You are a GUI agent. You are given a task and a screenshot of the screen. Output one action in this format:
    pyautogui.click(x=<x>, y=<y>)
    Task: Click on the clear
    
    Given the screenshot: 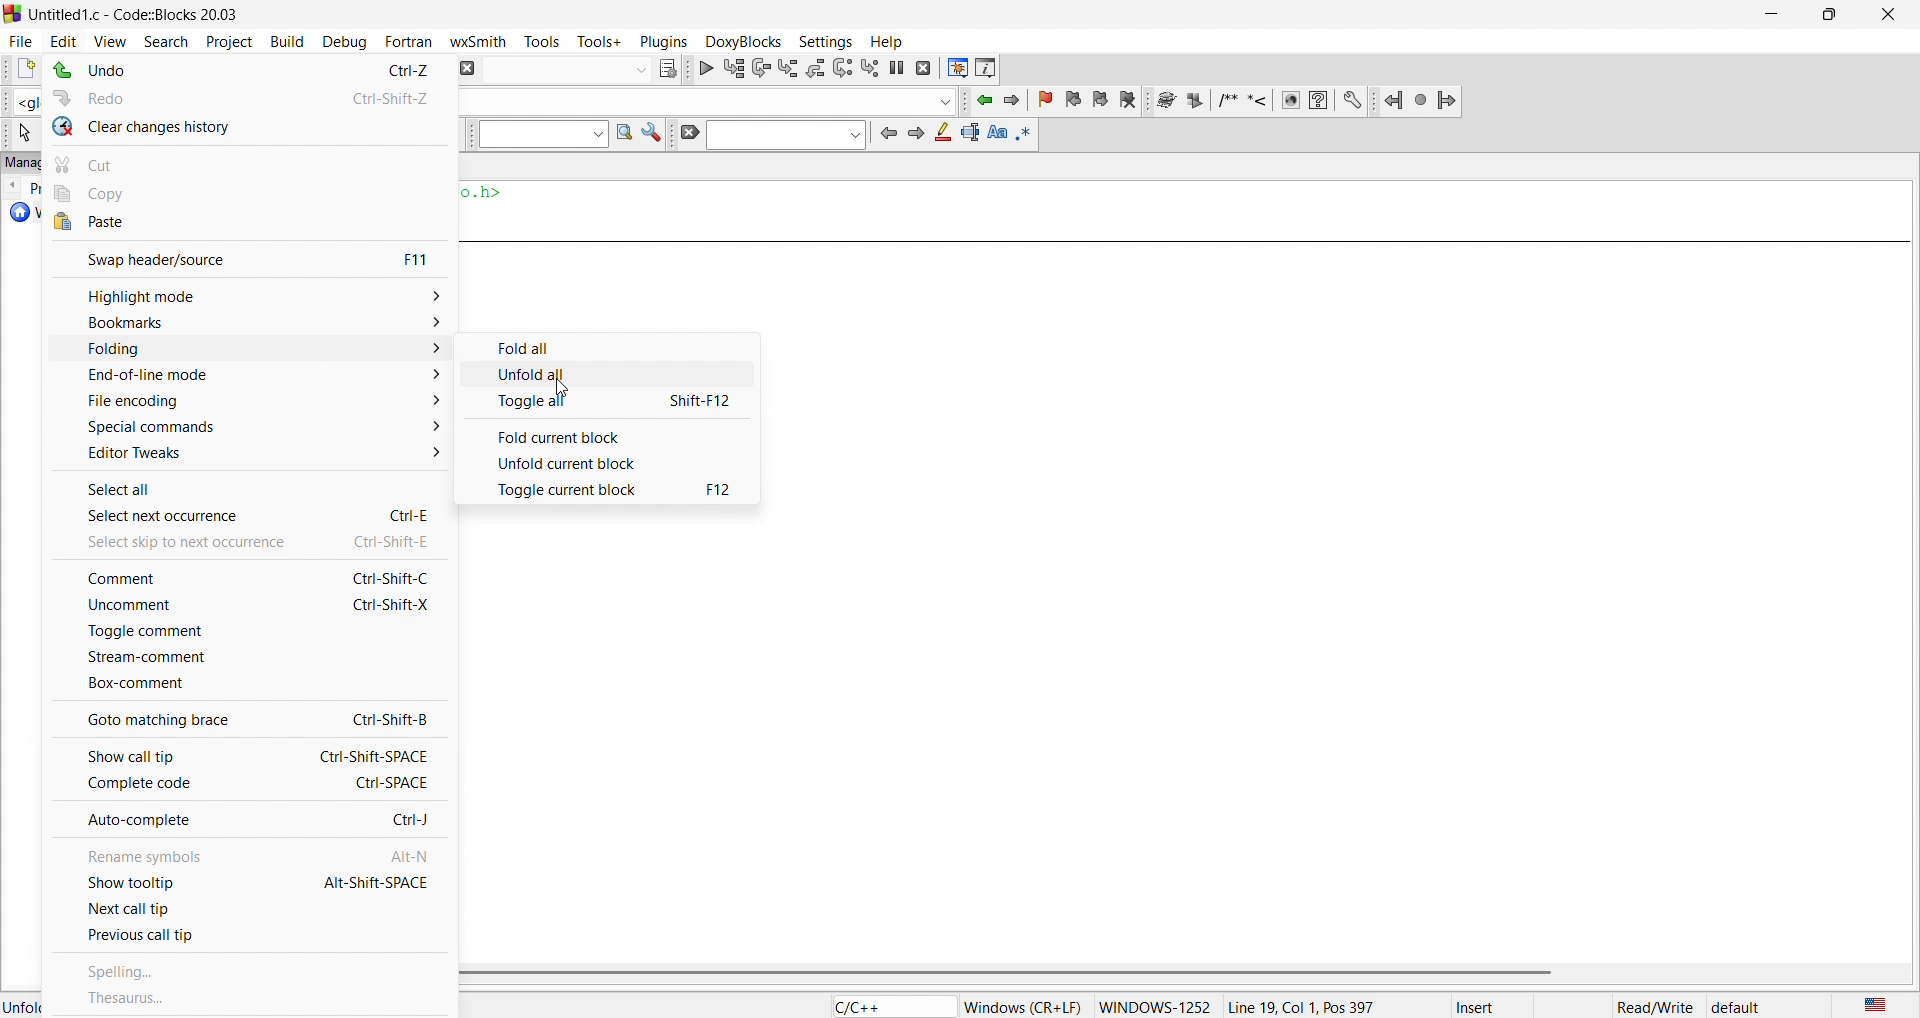 What is the action you would take?
    pyautogui.click(x=686, y=134)
    